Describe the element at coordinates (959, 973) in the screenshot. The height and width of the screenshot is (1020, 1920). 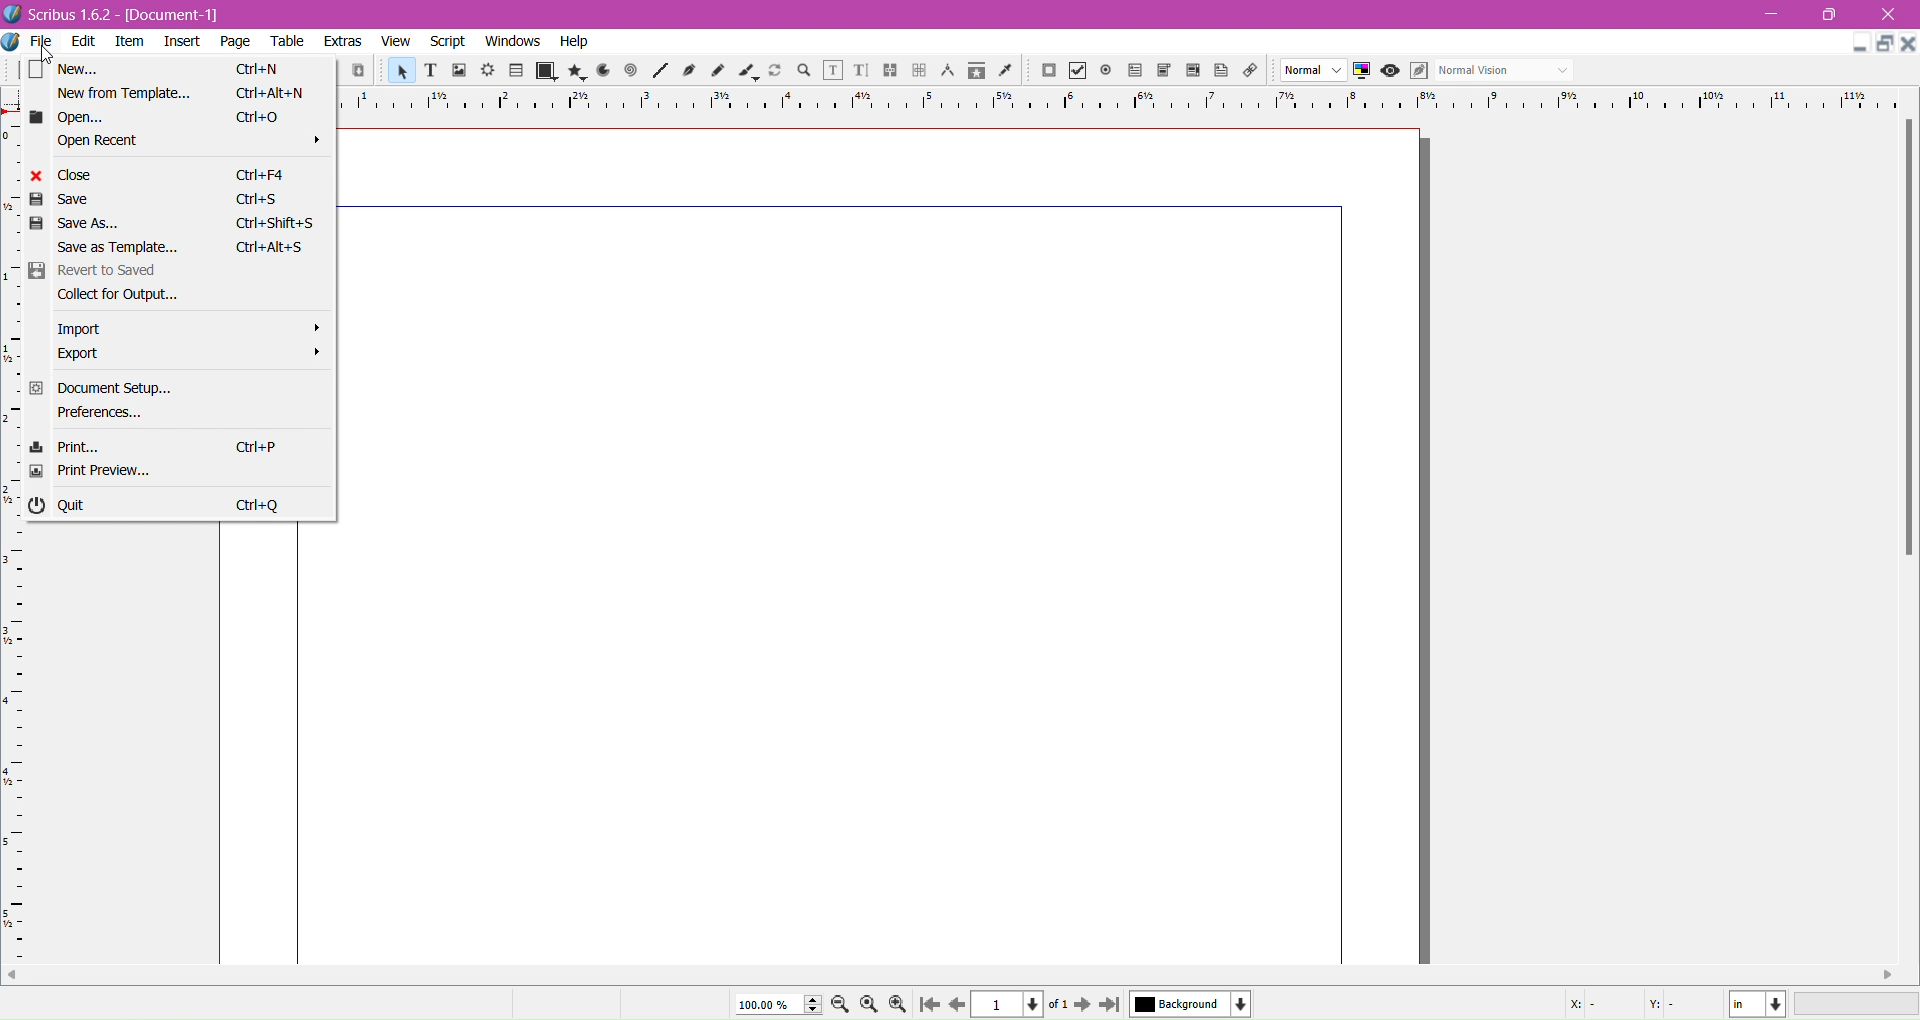
I see `Horizontal Scroll Bar` at that location.